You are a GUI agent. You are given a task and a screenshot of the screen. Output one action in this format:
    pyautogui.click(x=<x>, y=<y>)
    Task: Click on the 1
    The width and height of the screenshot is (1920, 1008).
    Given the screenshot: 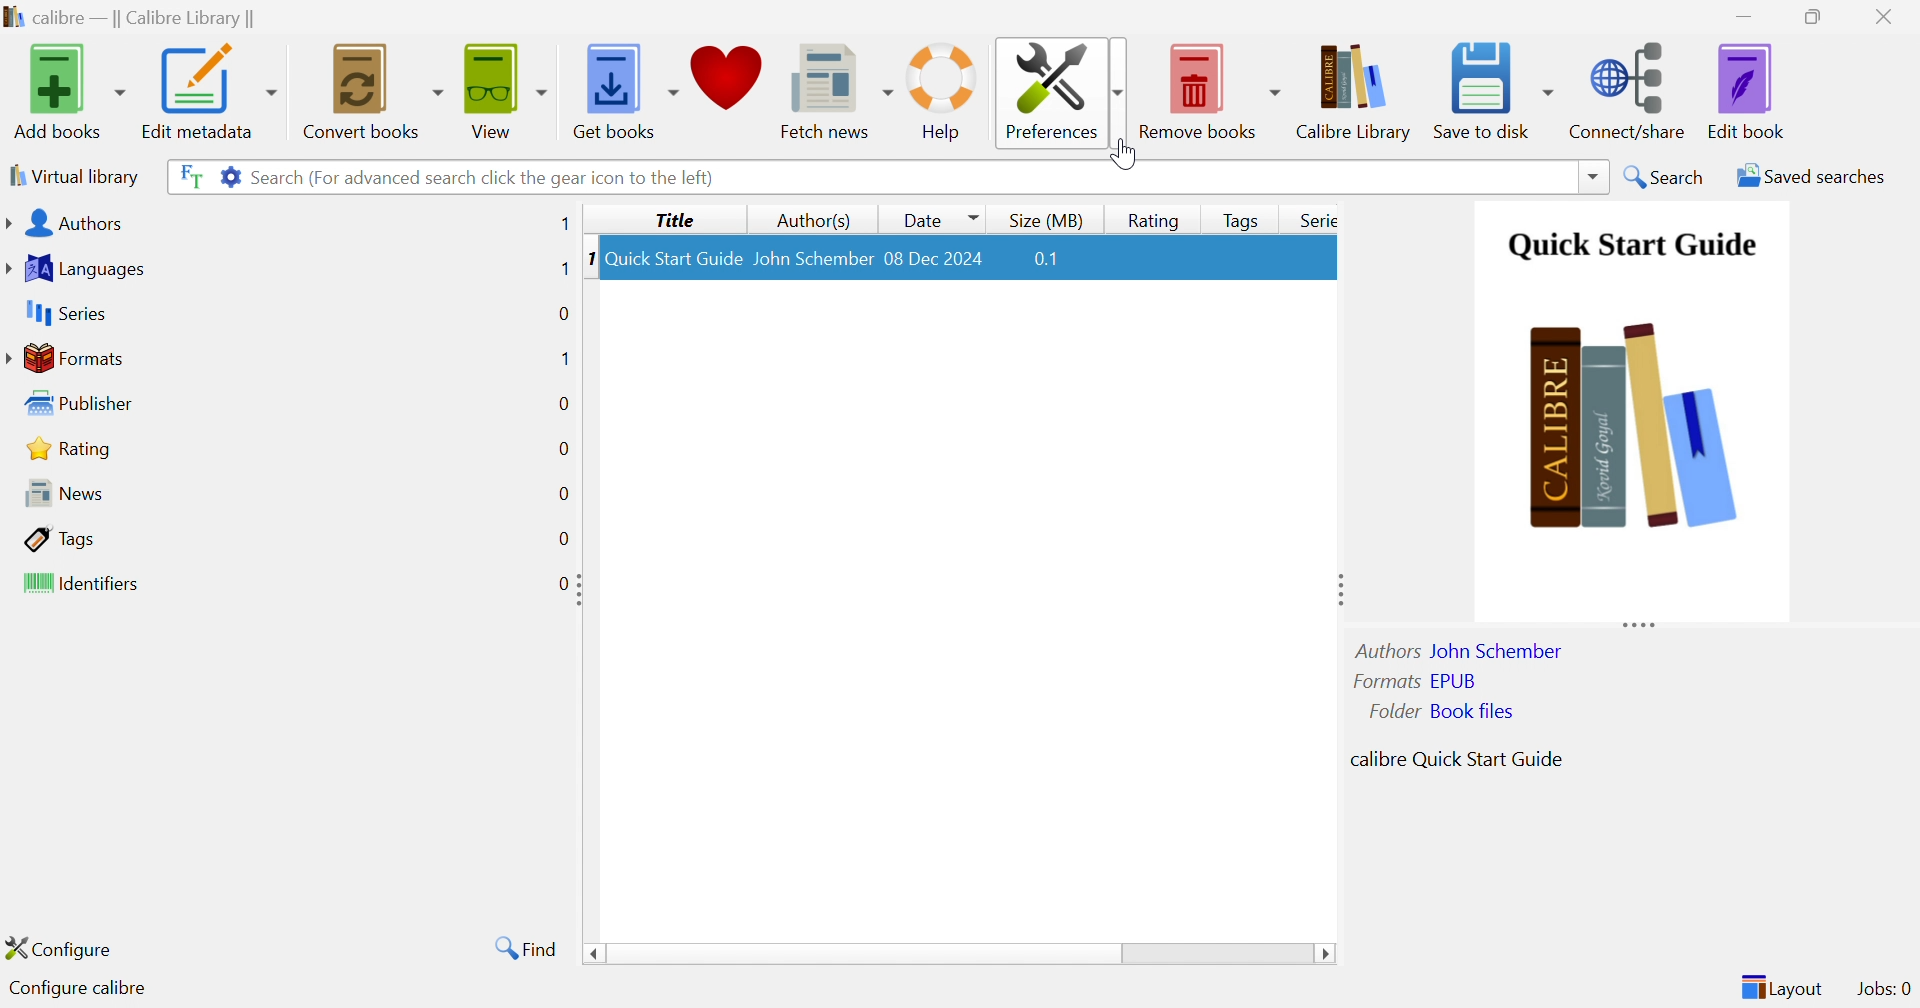 What is the action you would take?
    pyautogui.click(x=588, y=257)
    